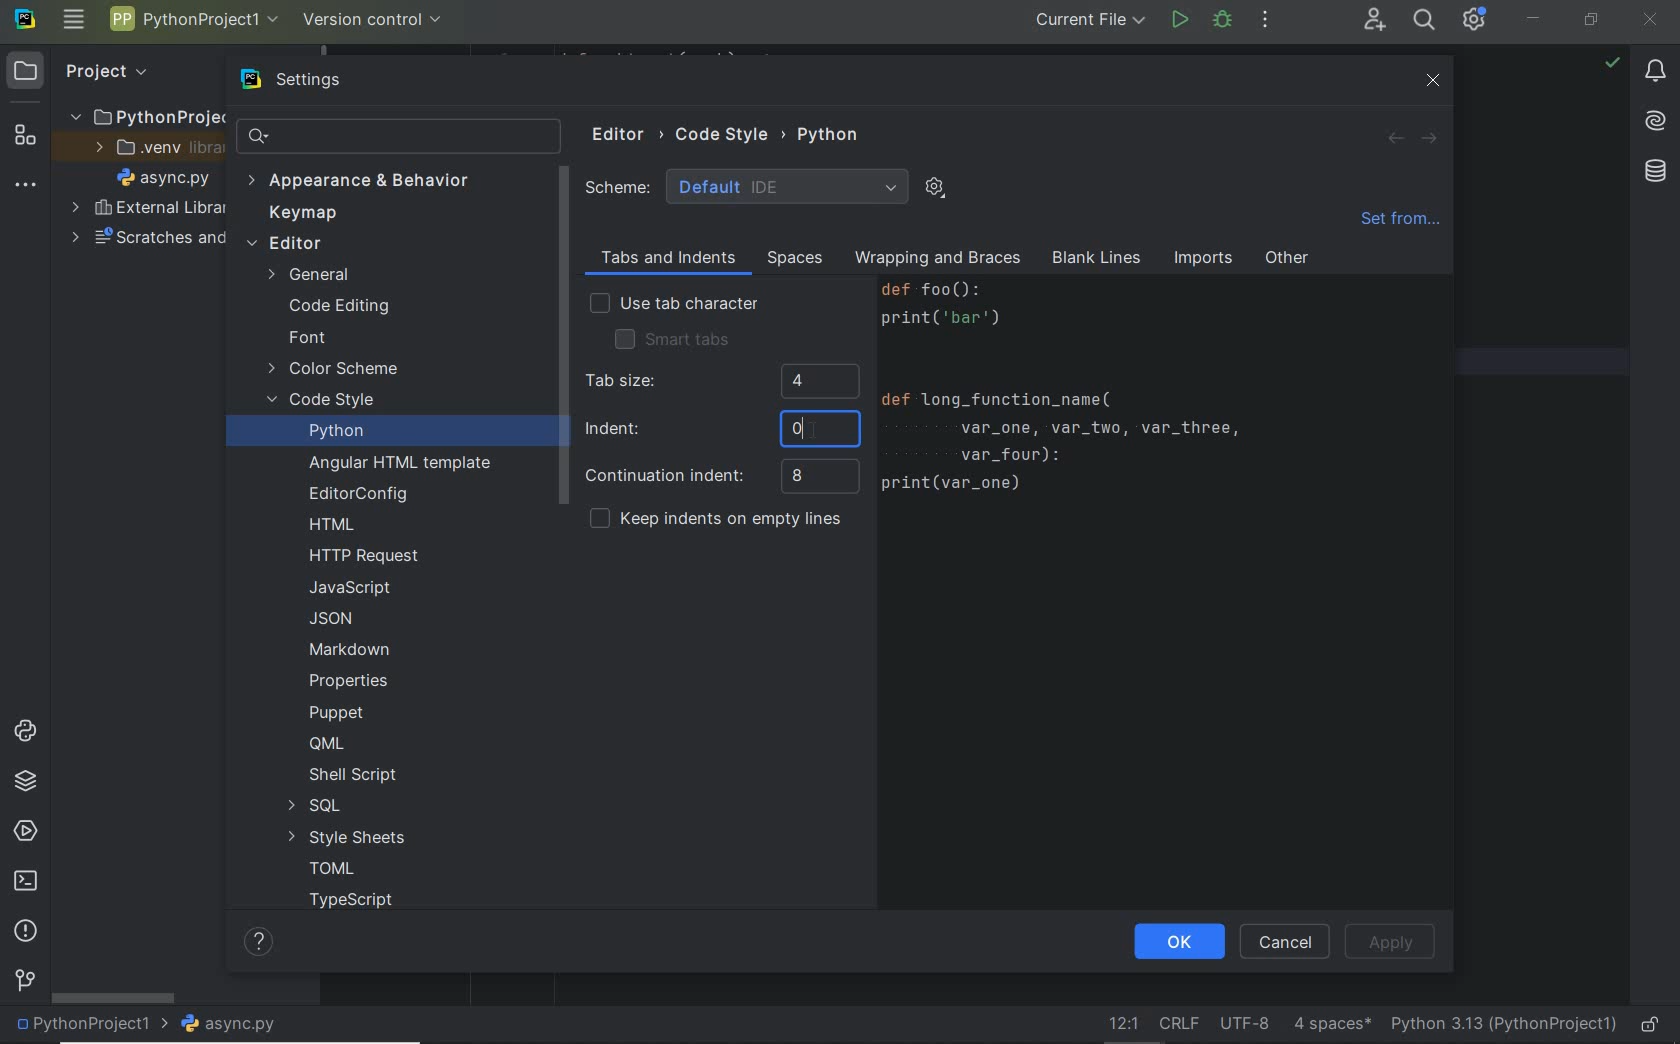  I want to click on Appearance & Behavior, so click(359, 183).